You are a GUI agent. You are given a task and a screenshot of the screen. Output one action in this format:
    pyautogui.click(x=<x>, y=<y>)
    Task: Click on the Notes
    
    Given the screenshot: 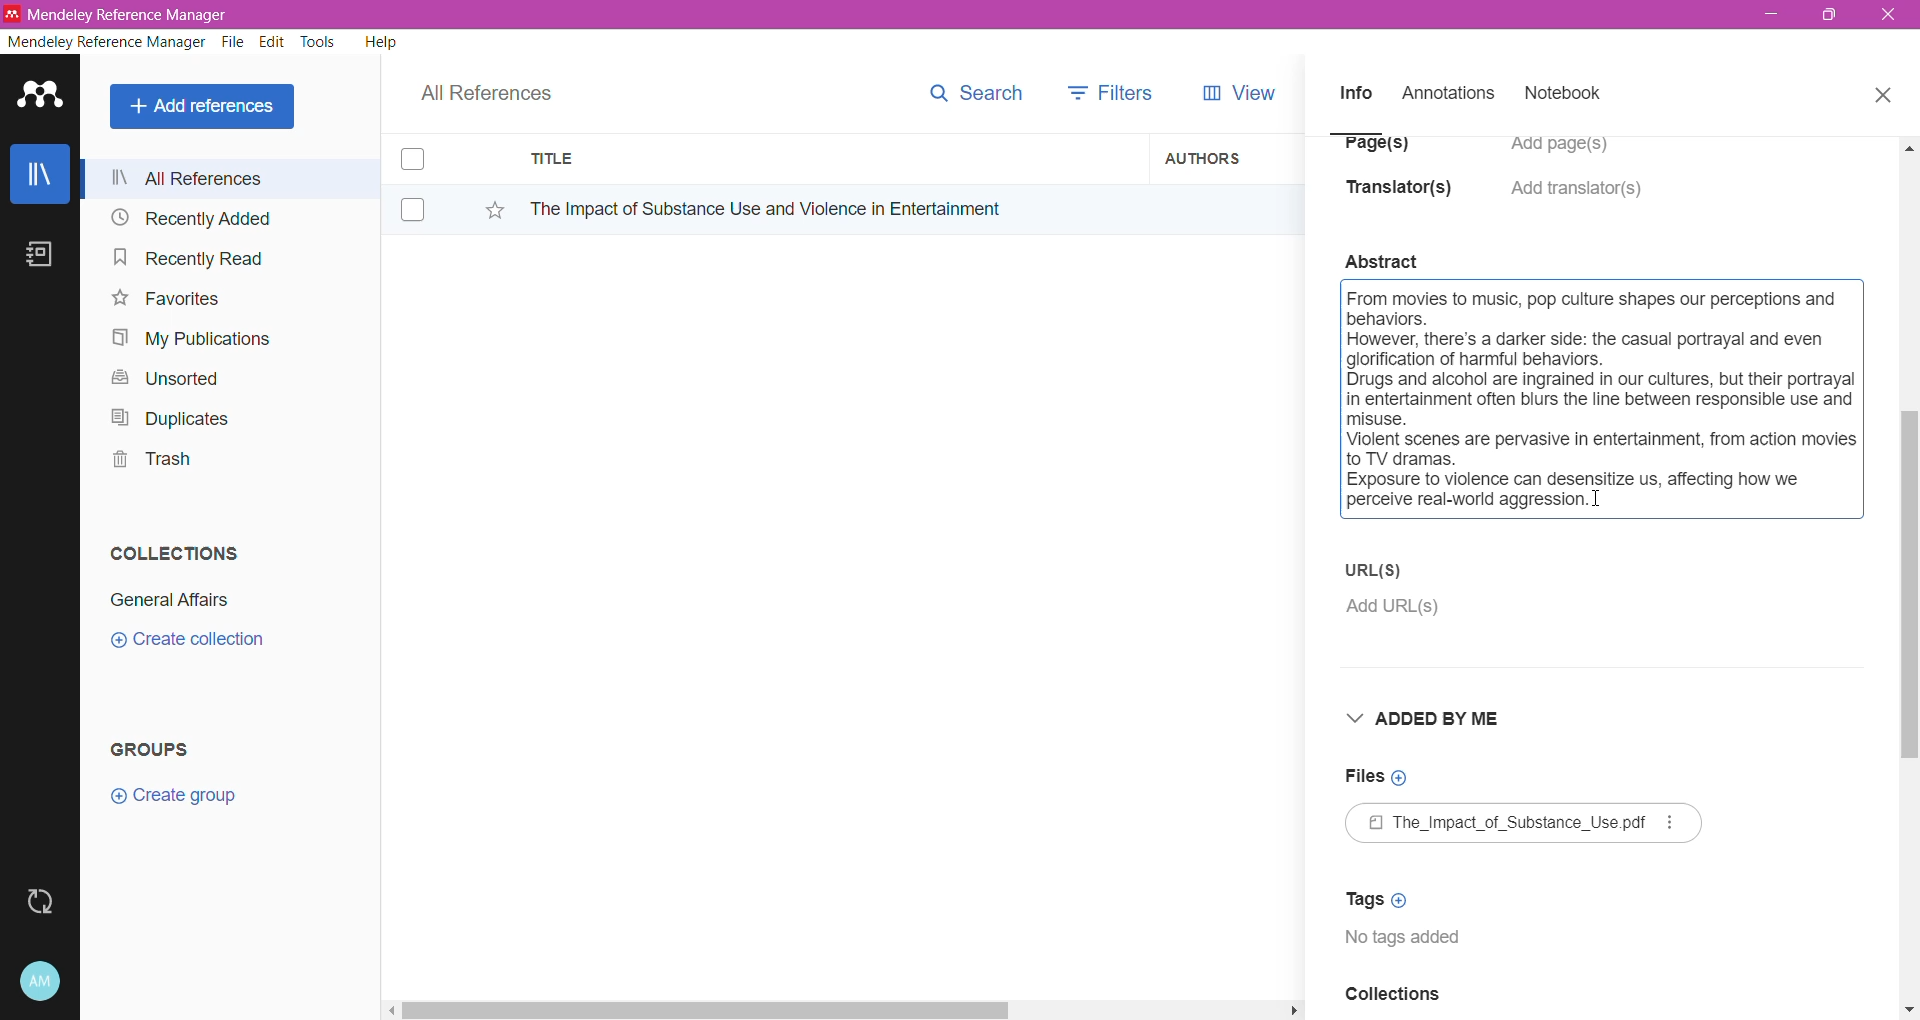 What is the action you would take?
    pyautogui.click(x=44, y=256)
    